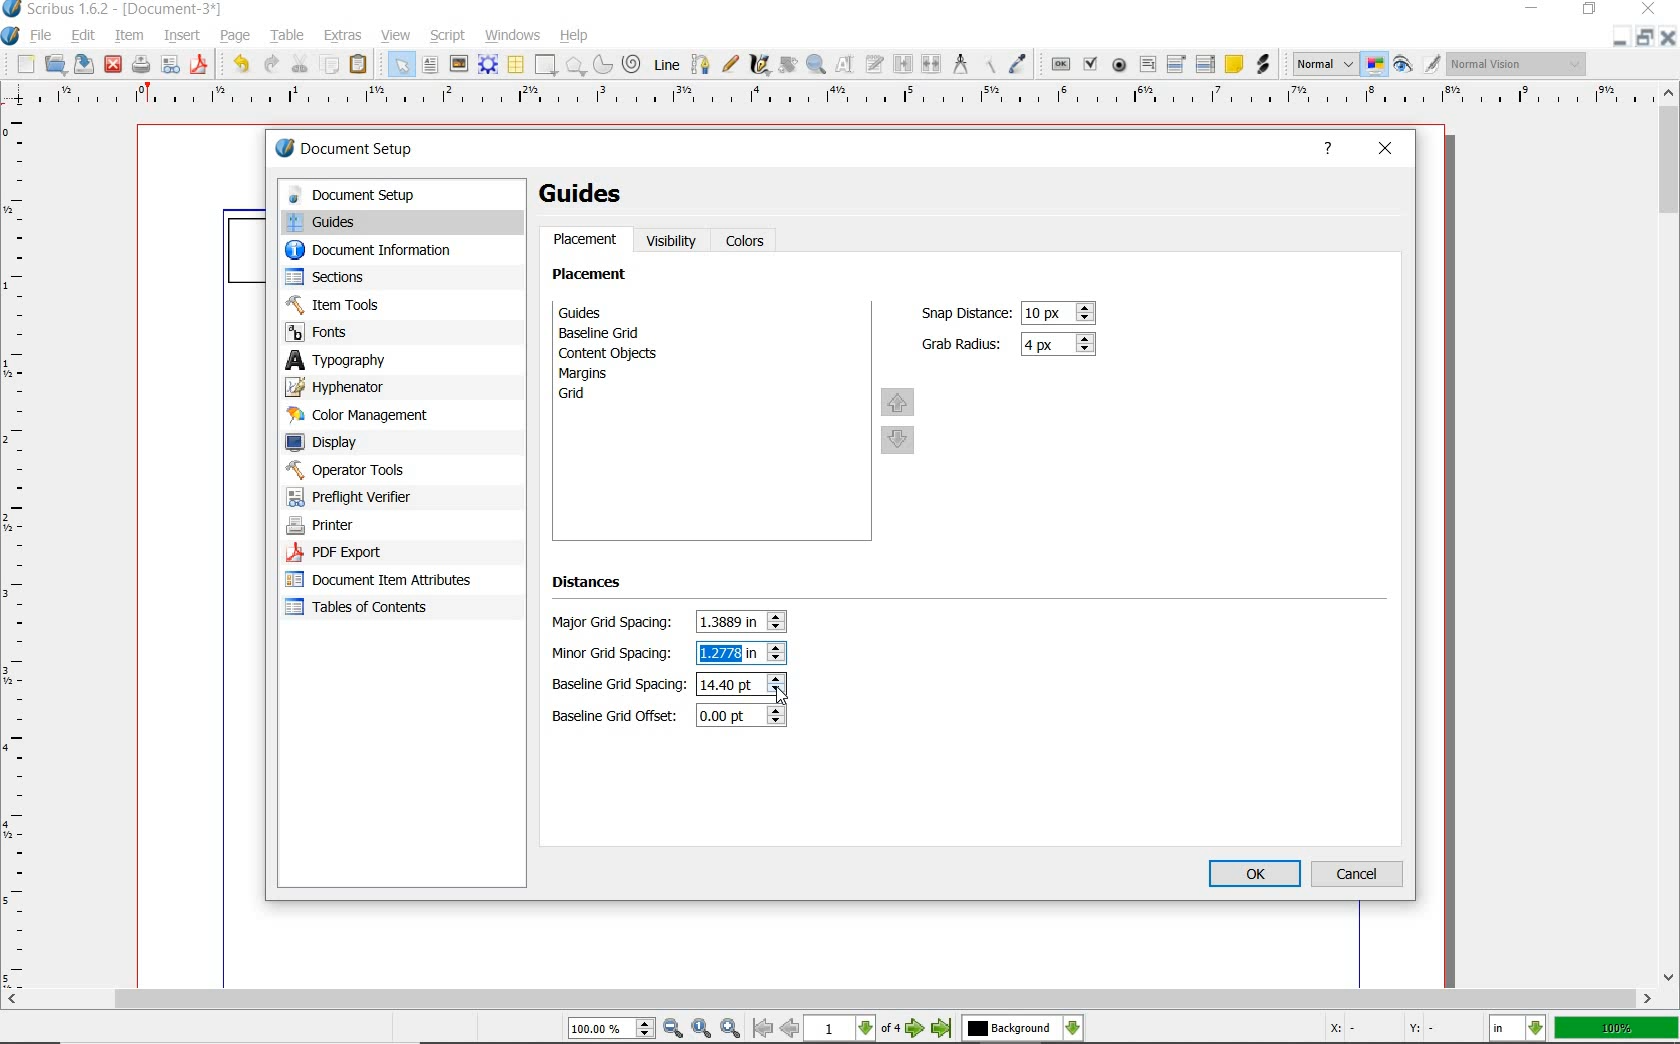 Image resolution: width=1680 pixels, height=1044 pixels. I want to click on Grab Radius:, so click(963, 342).